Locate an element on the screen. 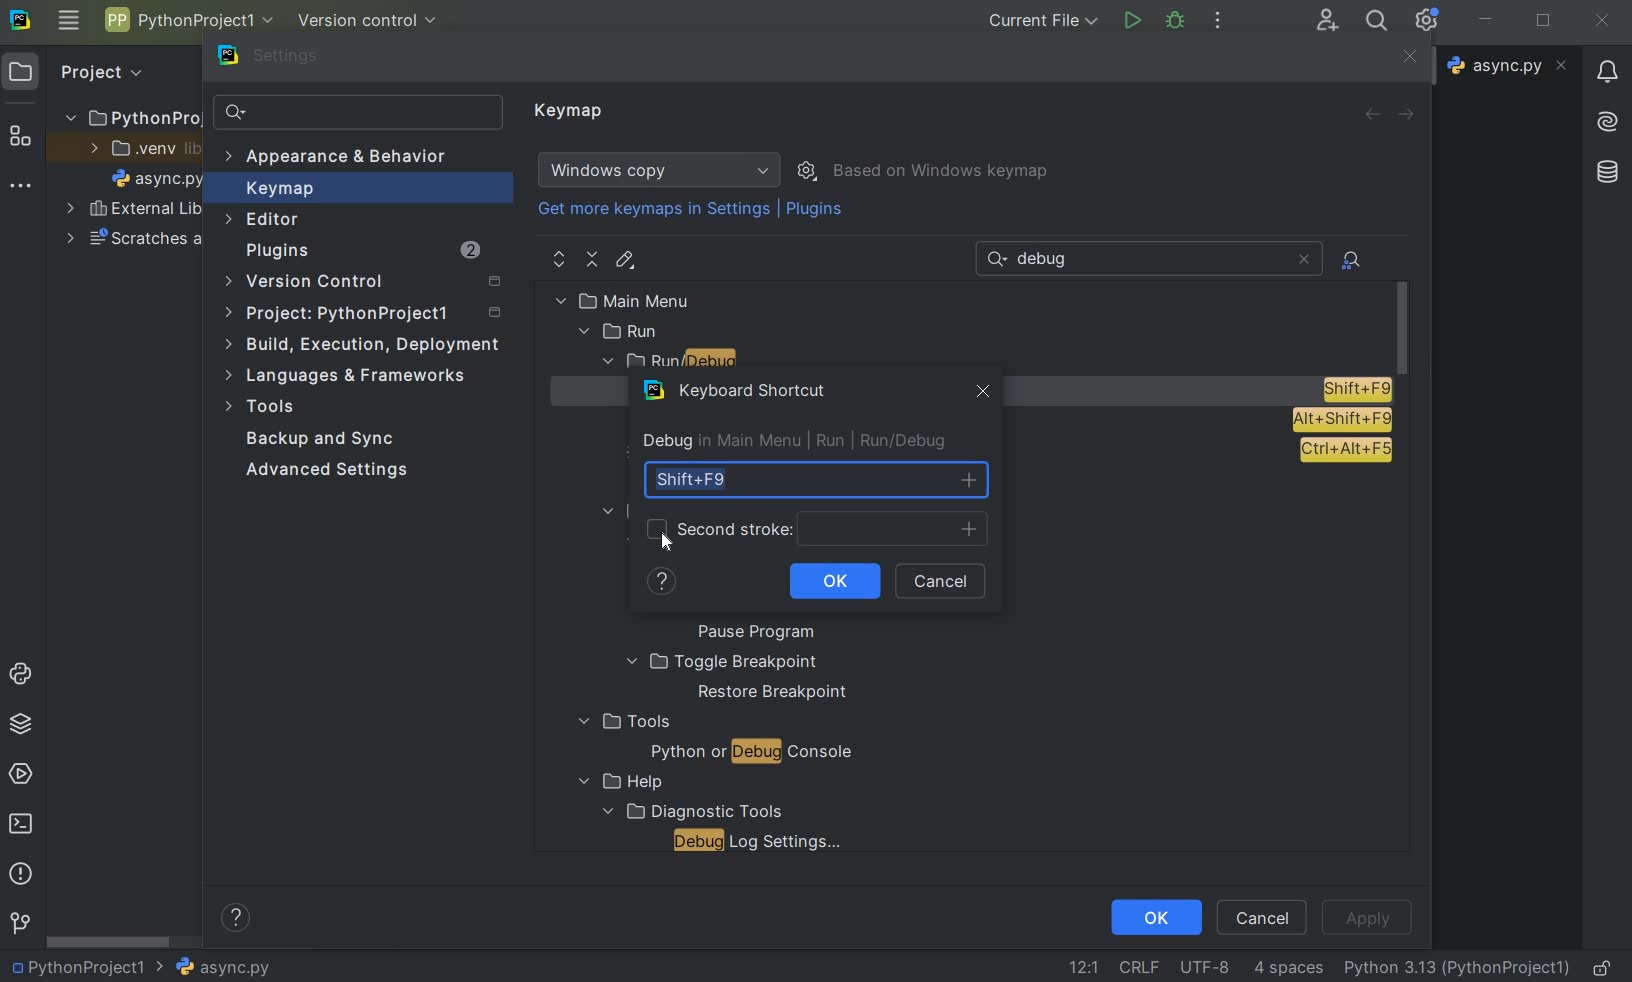 This screenshot has height=982, width=1632. terminal is located at coordinates (23, 823).